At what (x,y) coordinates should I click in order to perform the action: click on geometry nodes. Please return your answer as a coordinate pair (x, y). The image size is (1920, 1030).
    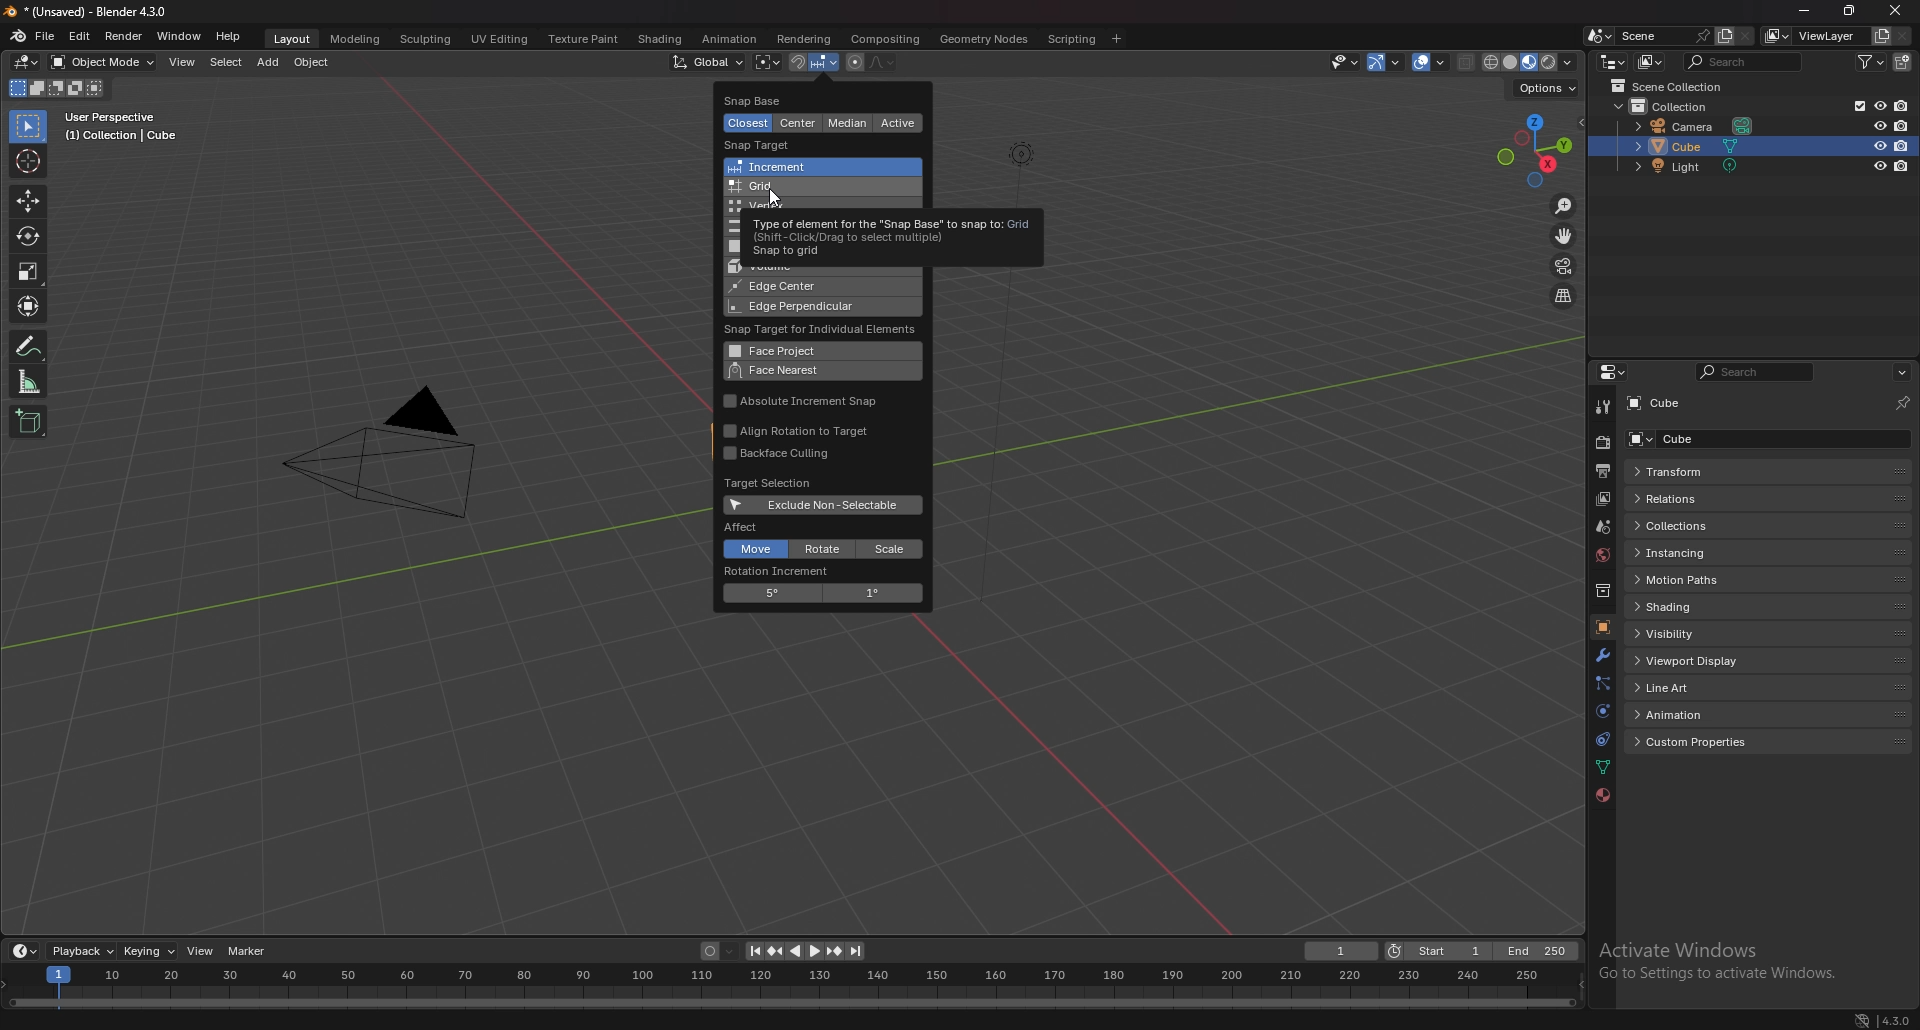
    Looking at the image, I should click on (986, 38).